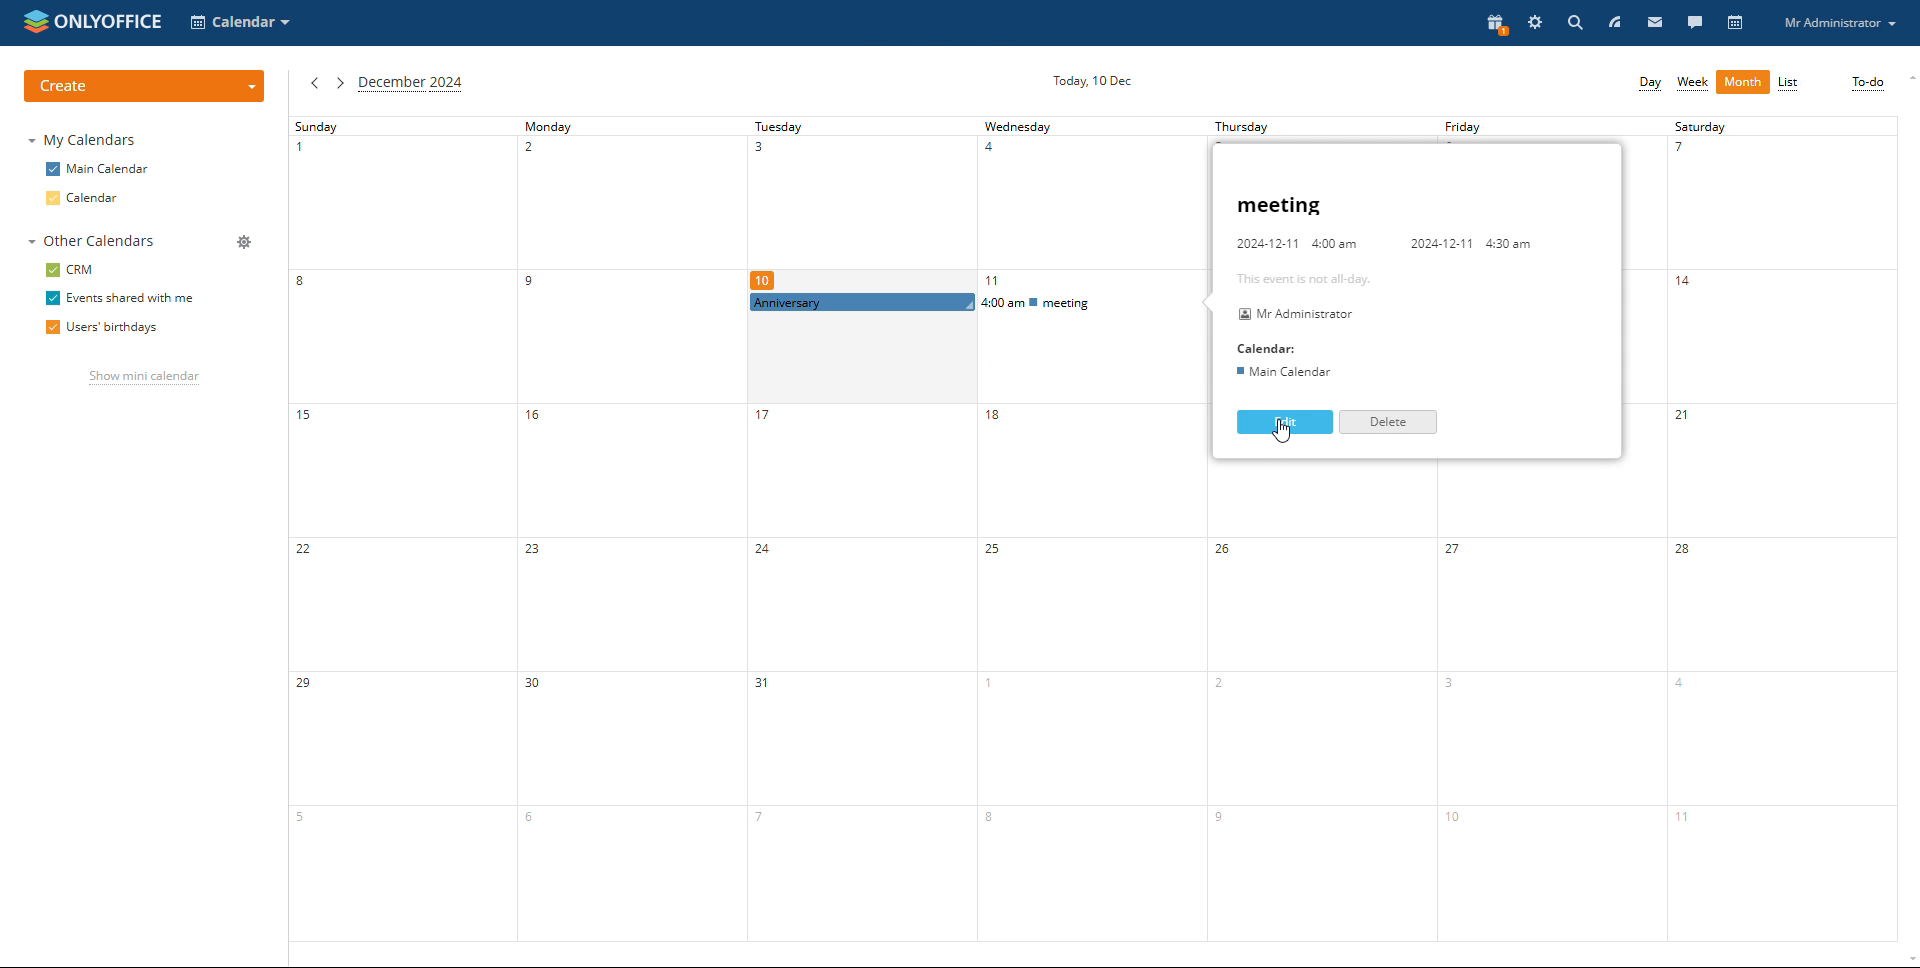 This screenshot has width=1920, height=968. Describe the element at coordinates (1386, 422) in the screenshot. I see `delete` at that location.